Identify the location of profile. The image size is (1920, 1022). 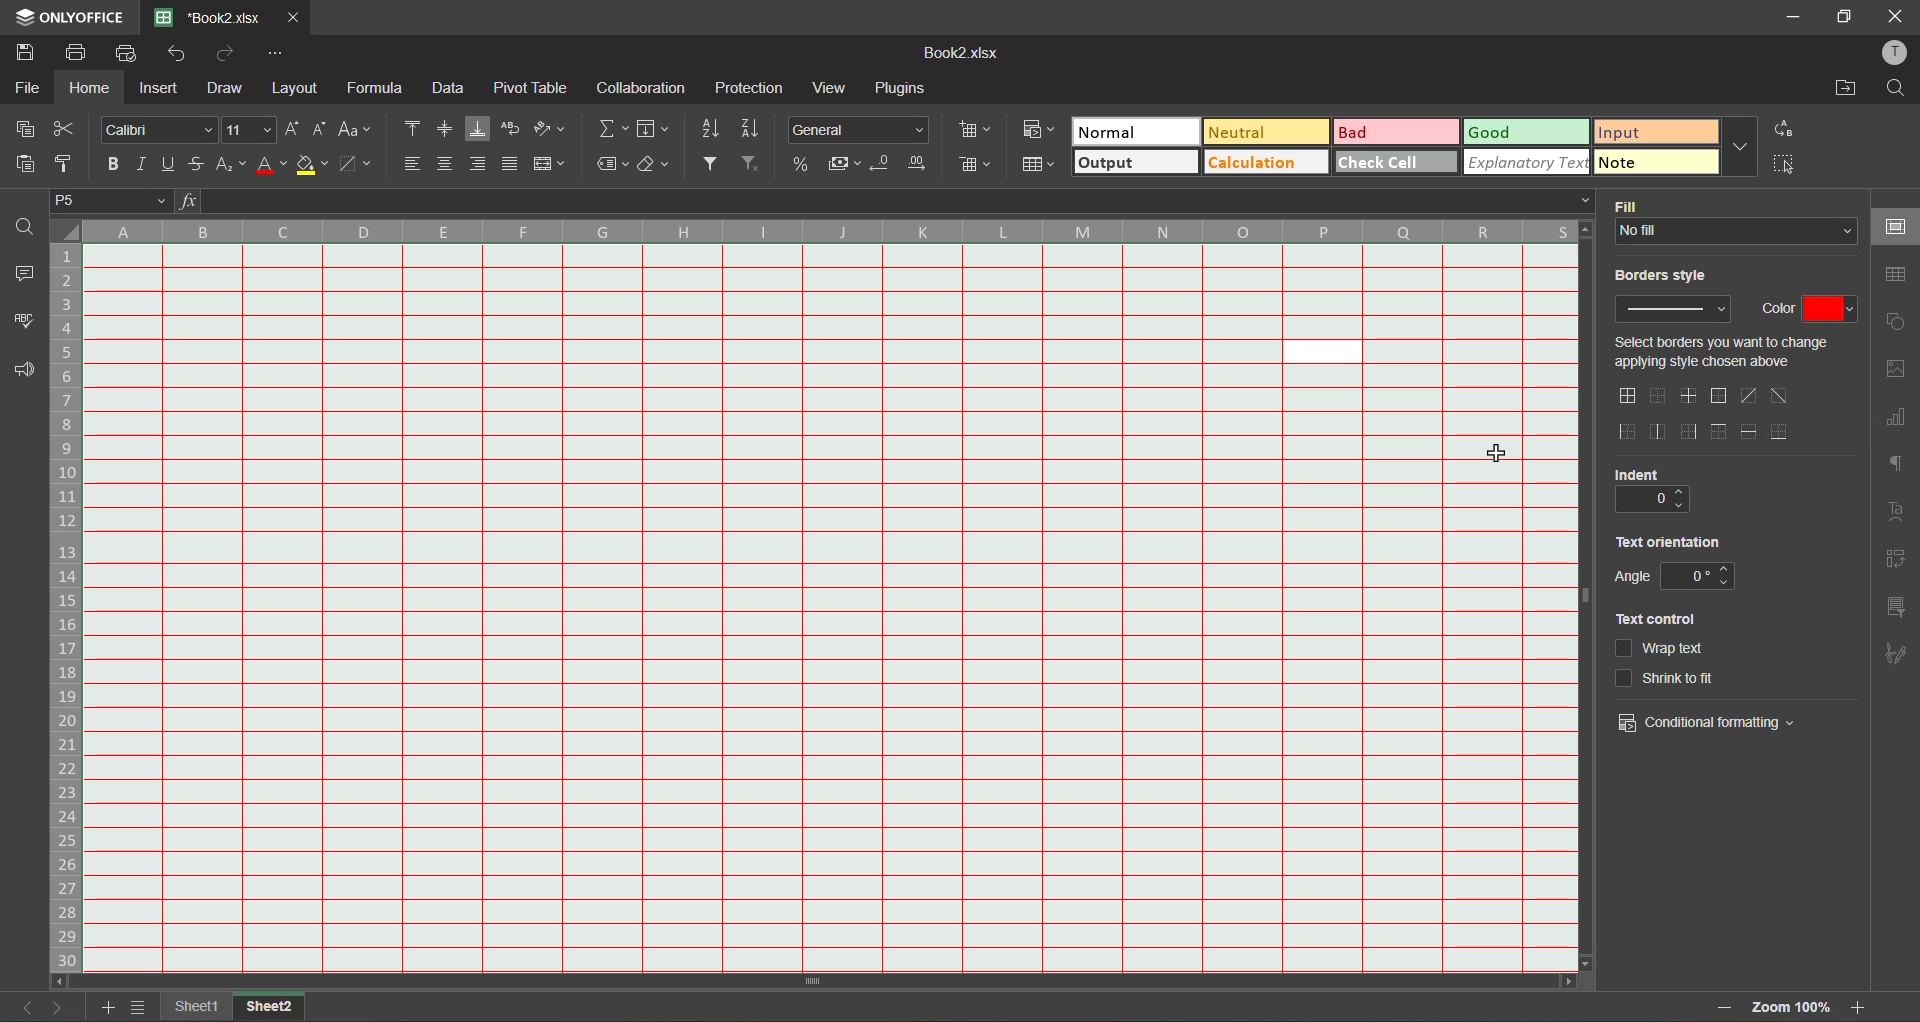
(1891, 53).